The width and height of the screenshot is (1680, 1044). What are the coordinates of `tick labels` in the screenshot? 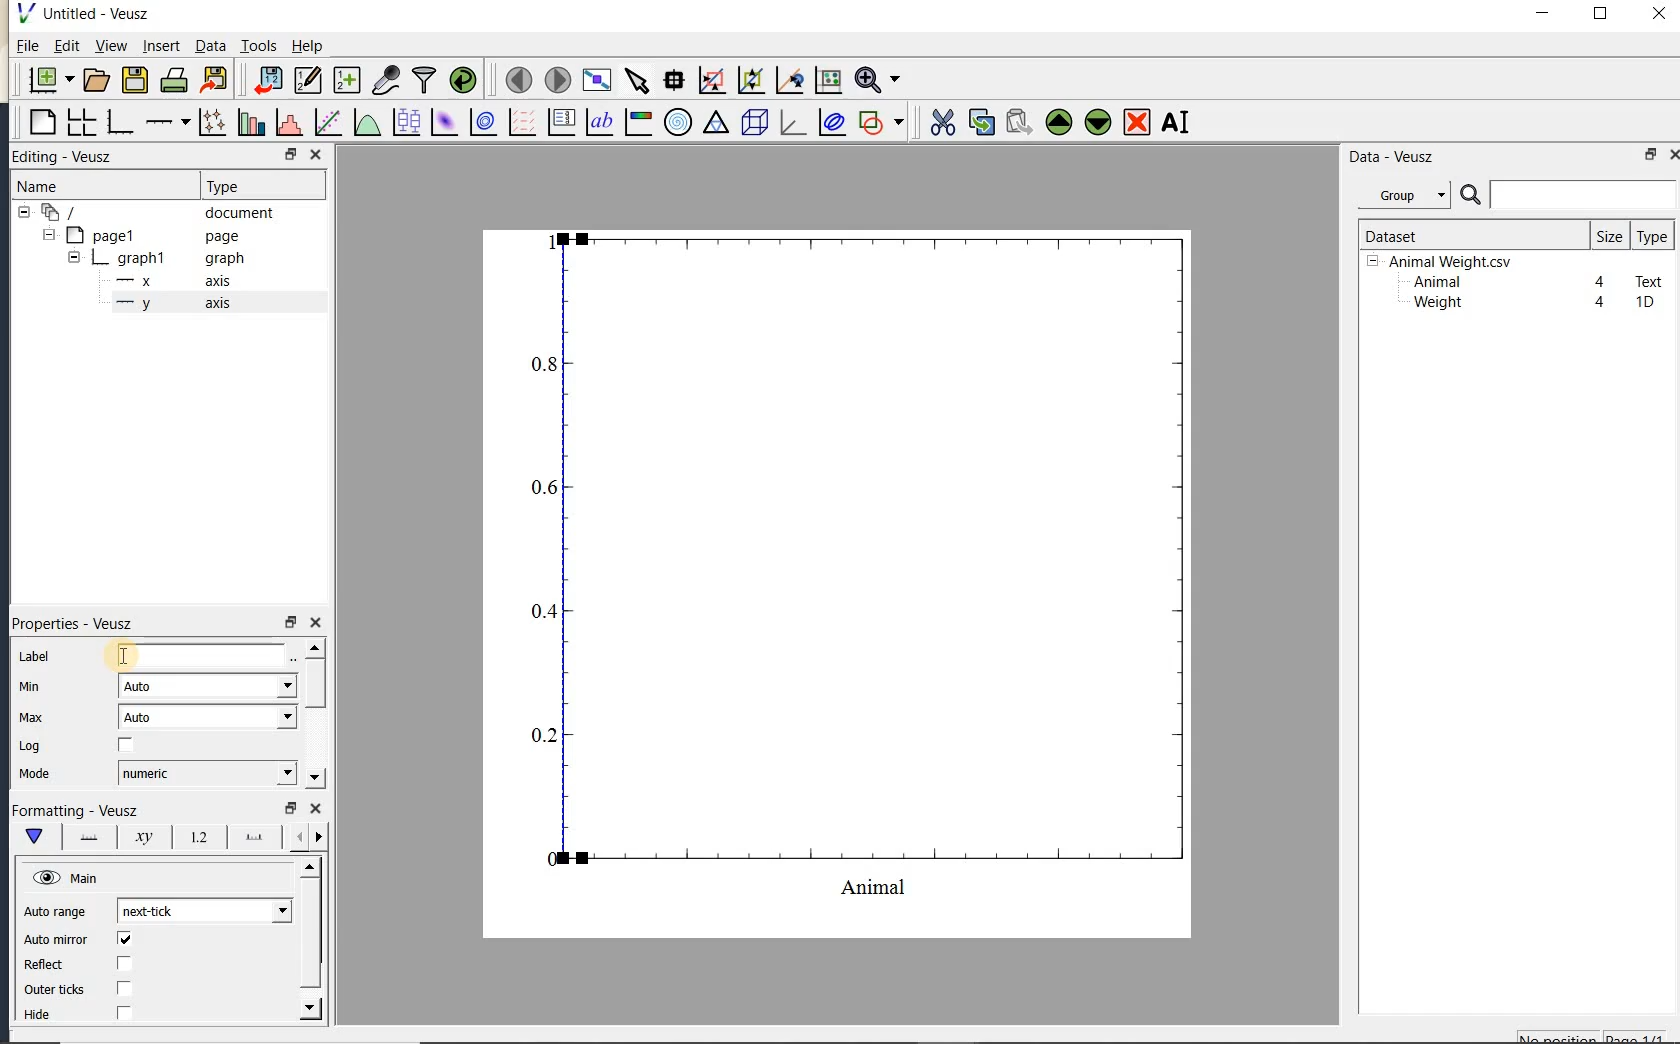 It's located at (195, 836).